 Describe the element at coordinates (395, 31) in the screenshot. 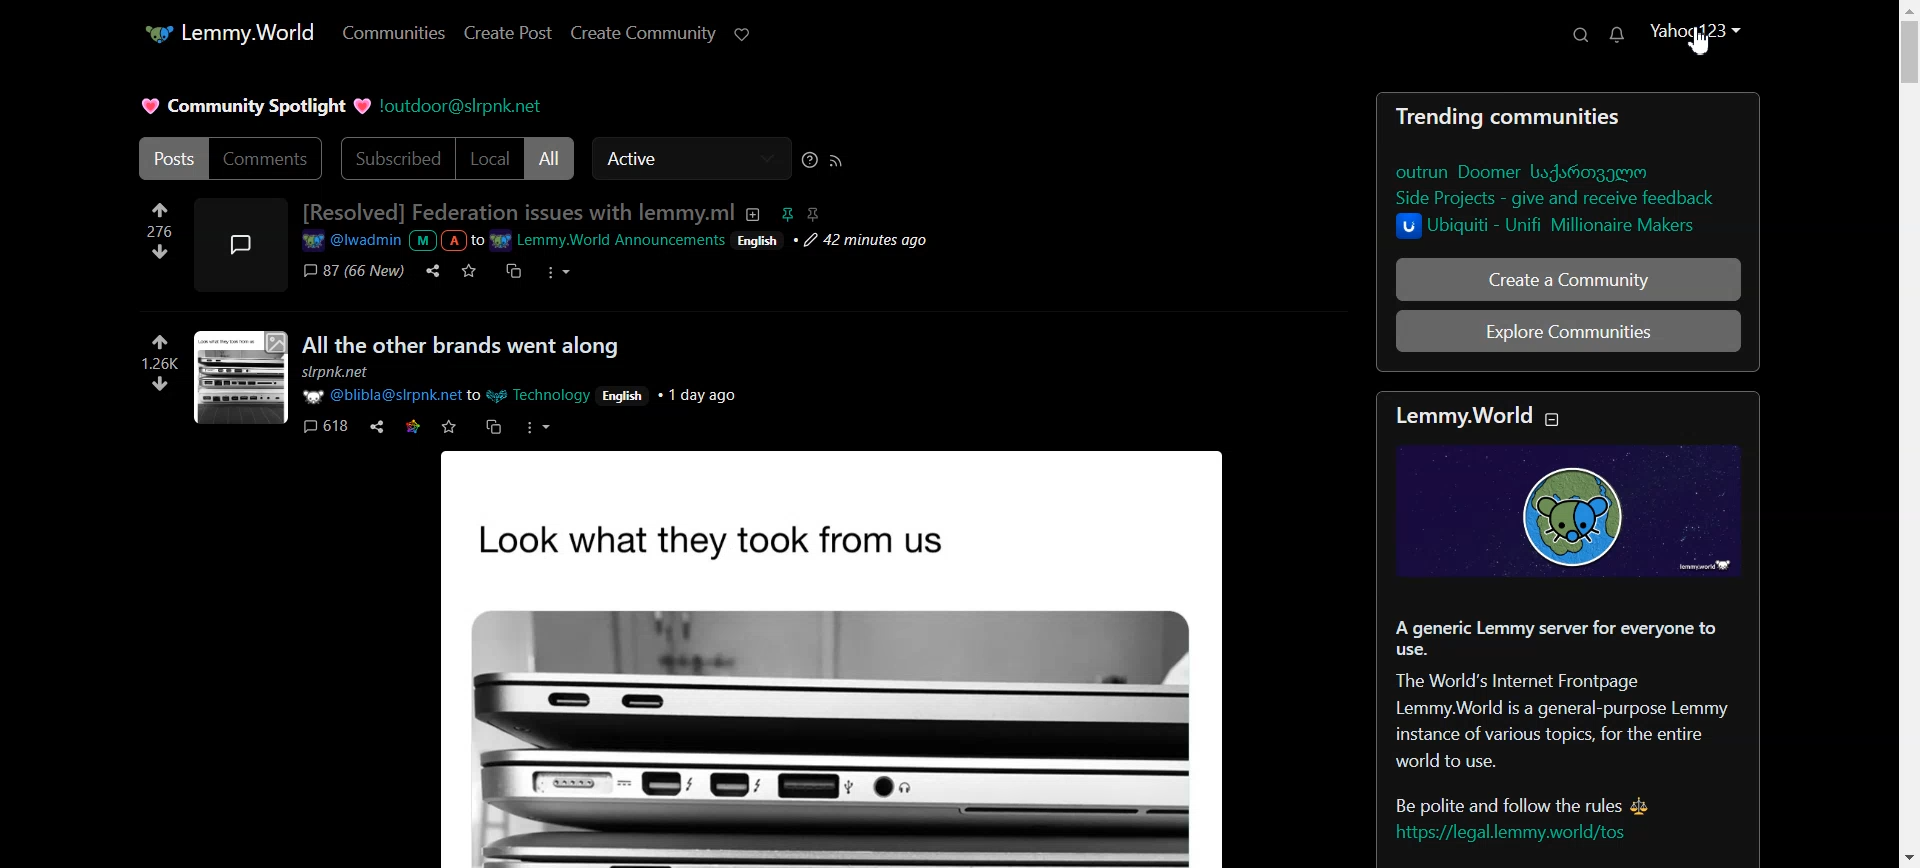

I see `Communities` at that location.